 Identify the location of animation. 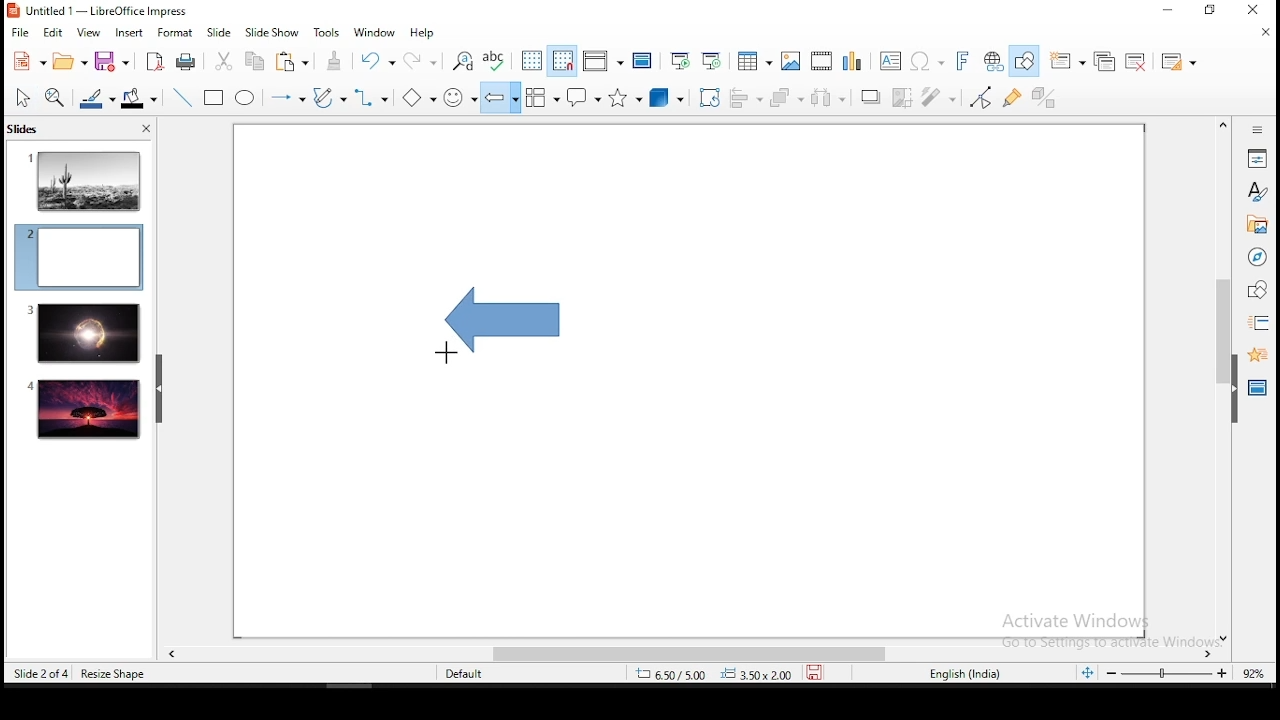
(1255, 353).